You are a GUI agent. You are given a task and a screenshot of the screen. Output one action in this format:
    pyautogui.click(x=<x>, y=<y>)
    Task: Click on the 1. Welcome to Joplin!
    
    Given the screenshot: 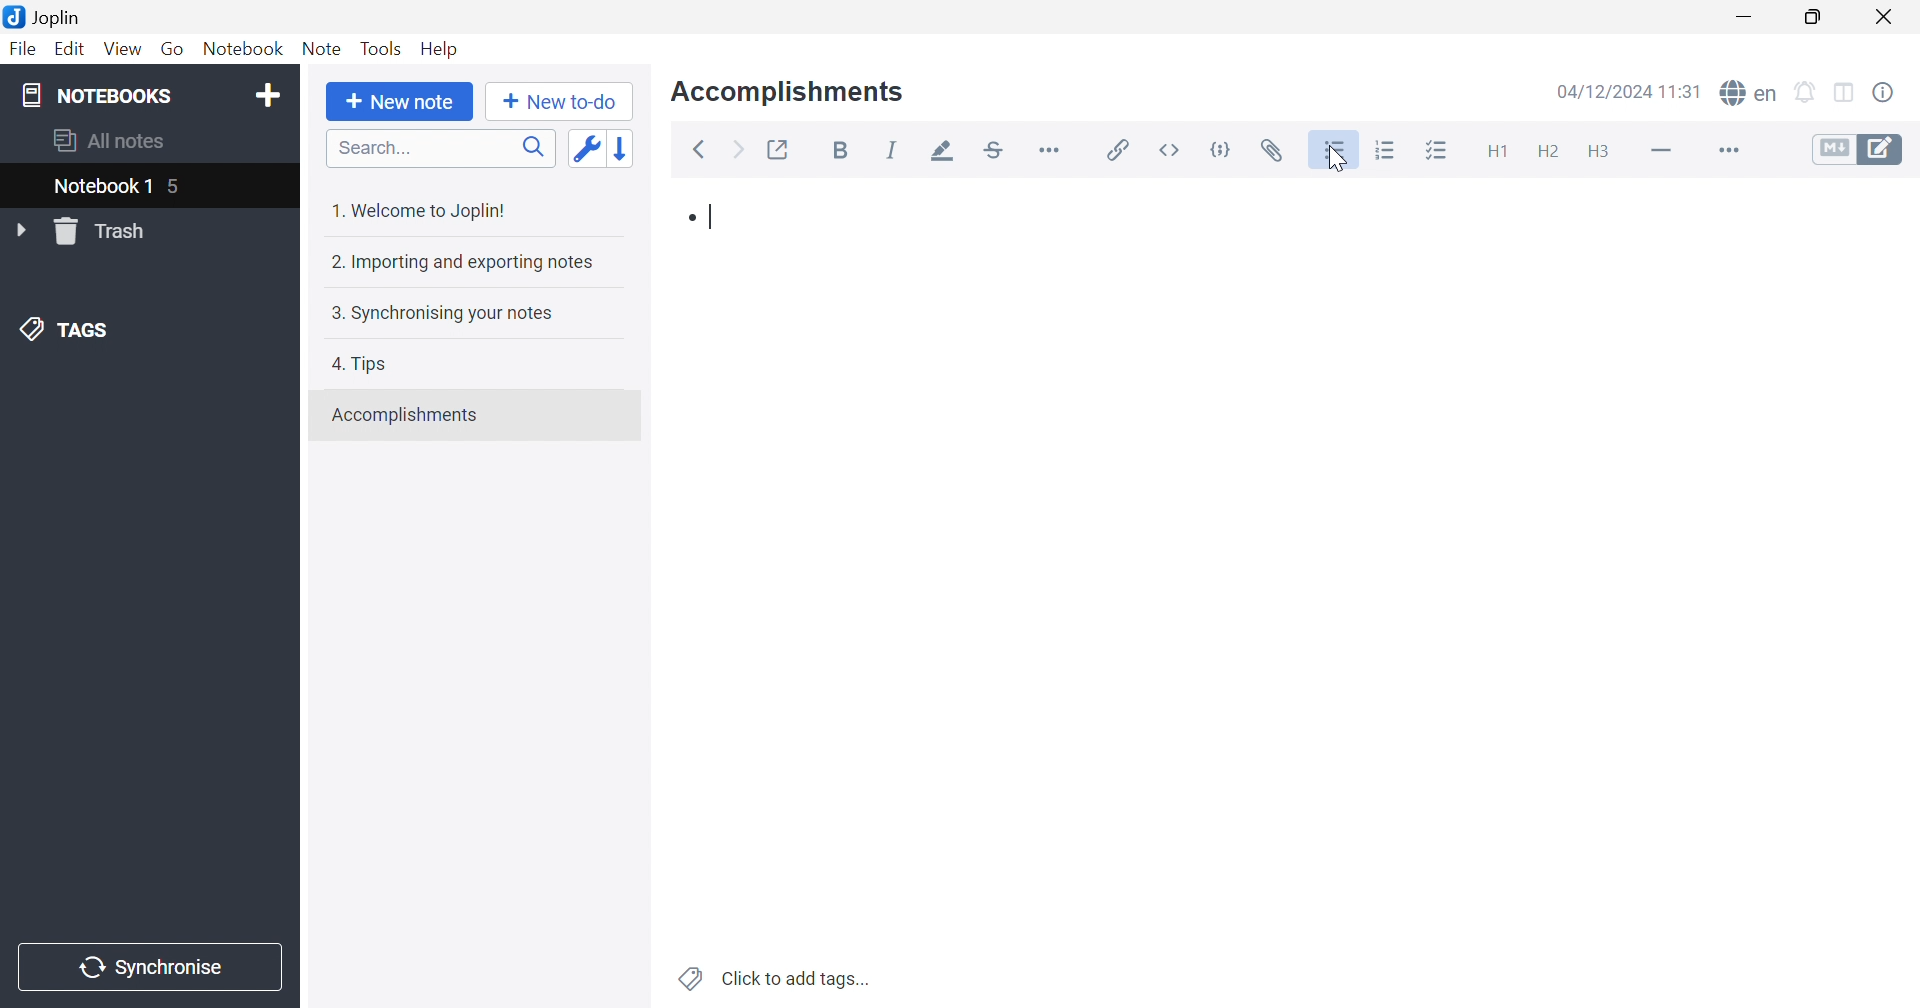 What is the action you would take?
    pyautogui.click(x=425, y=210)
    